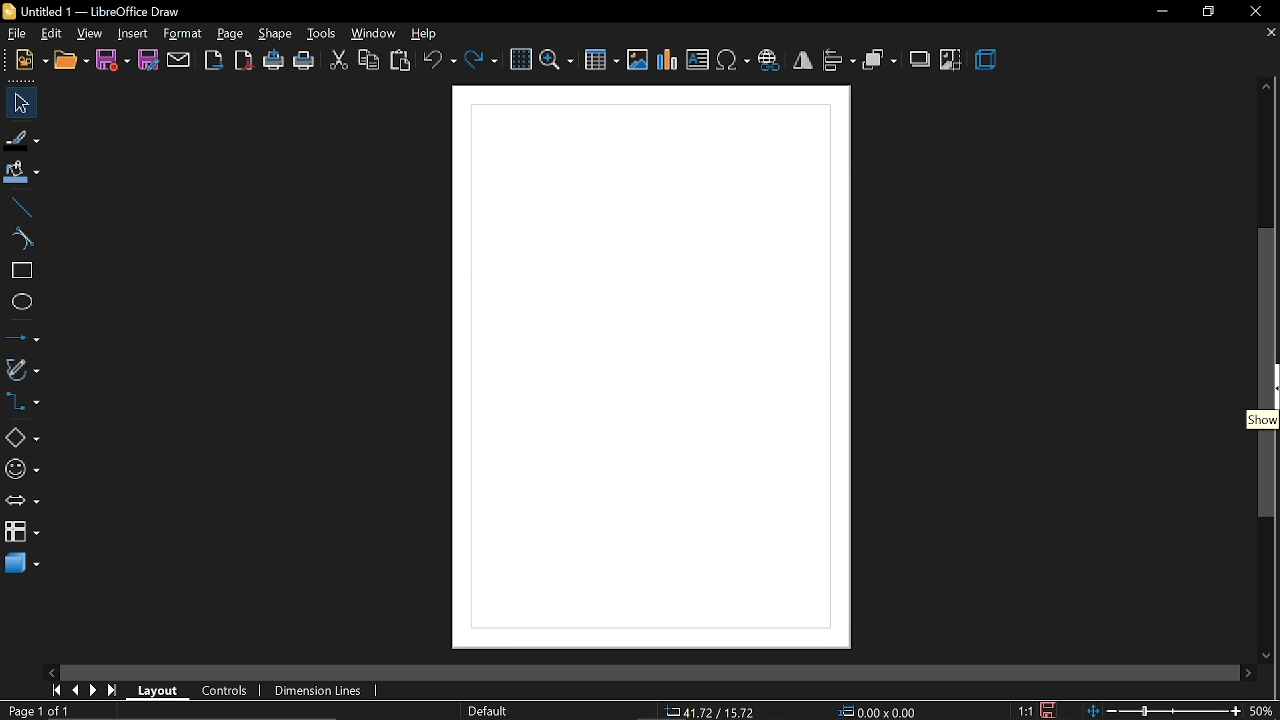 The width and height of the screenshot is (1280, 720). I want to click on line, so click(21, 206).